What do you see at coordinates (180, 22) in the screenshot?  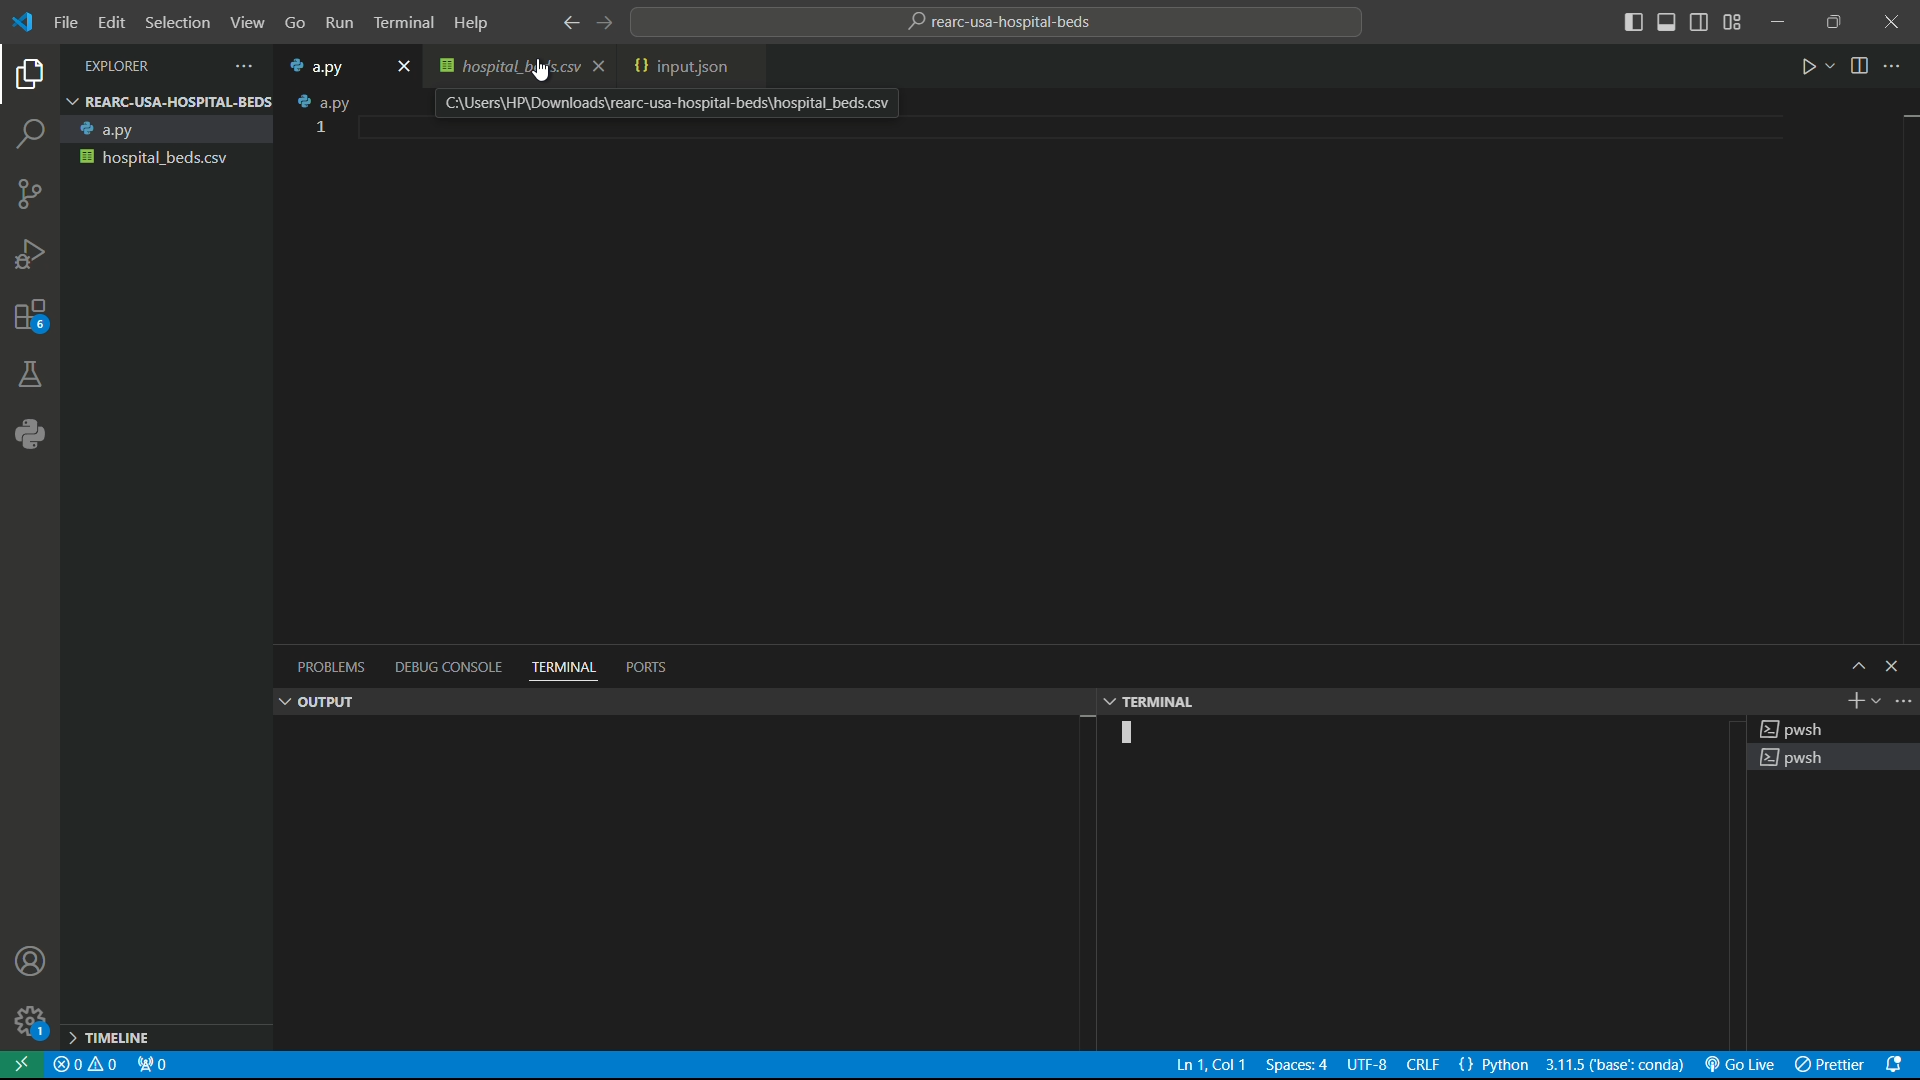 I see `selection menu` at bounding box center [180, 22].